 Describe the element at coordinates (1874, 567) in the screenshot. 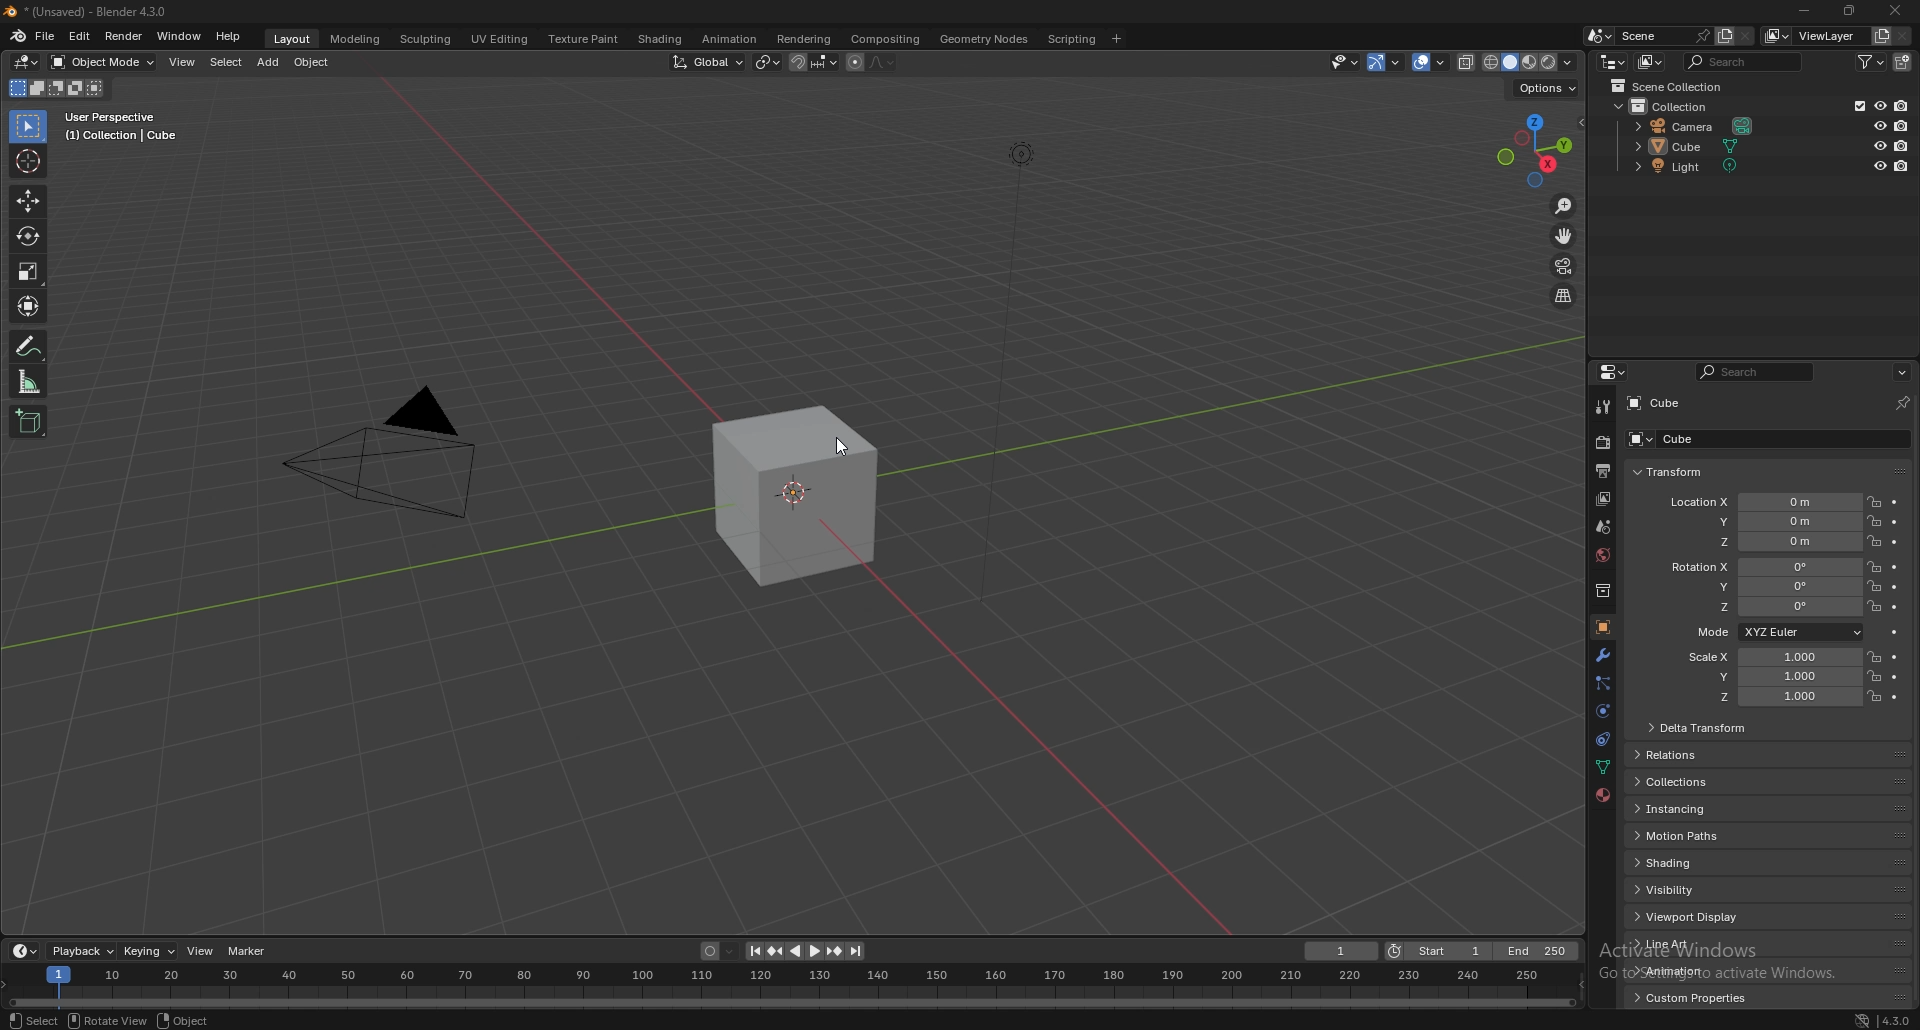

I see `lock` at that location.